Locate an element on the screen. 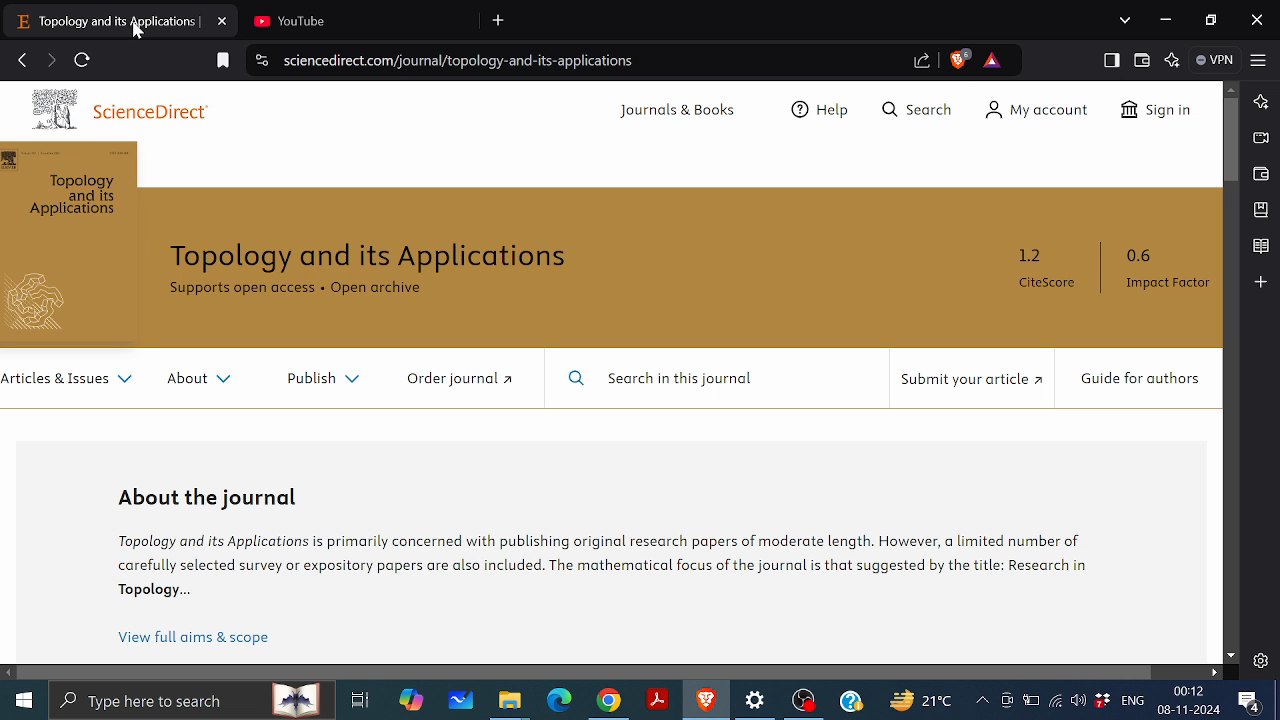 The image size is (1280, 720). Share link is located at coordinates (923, 62).